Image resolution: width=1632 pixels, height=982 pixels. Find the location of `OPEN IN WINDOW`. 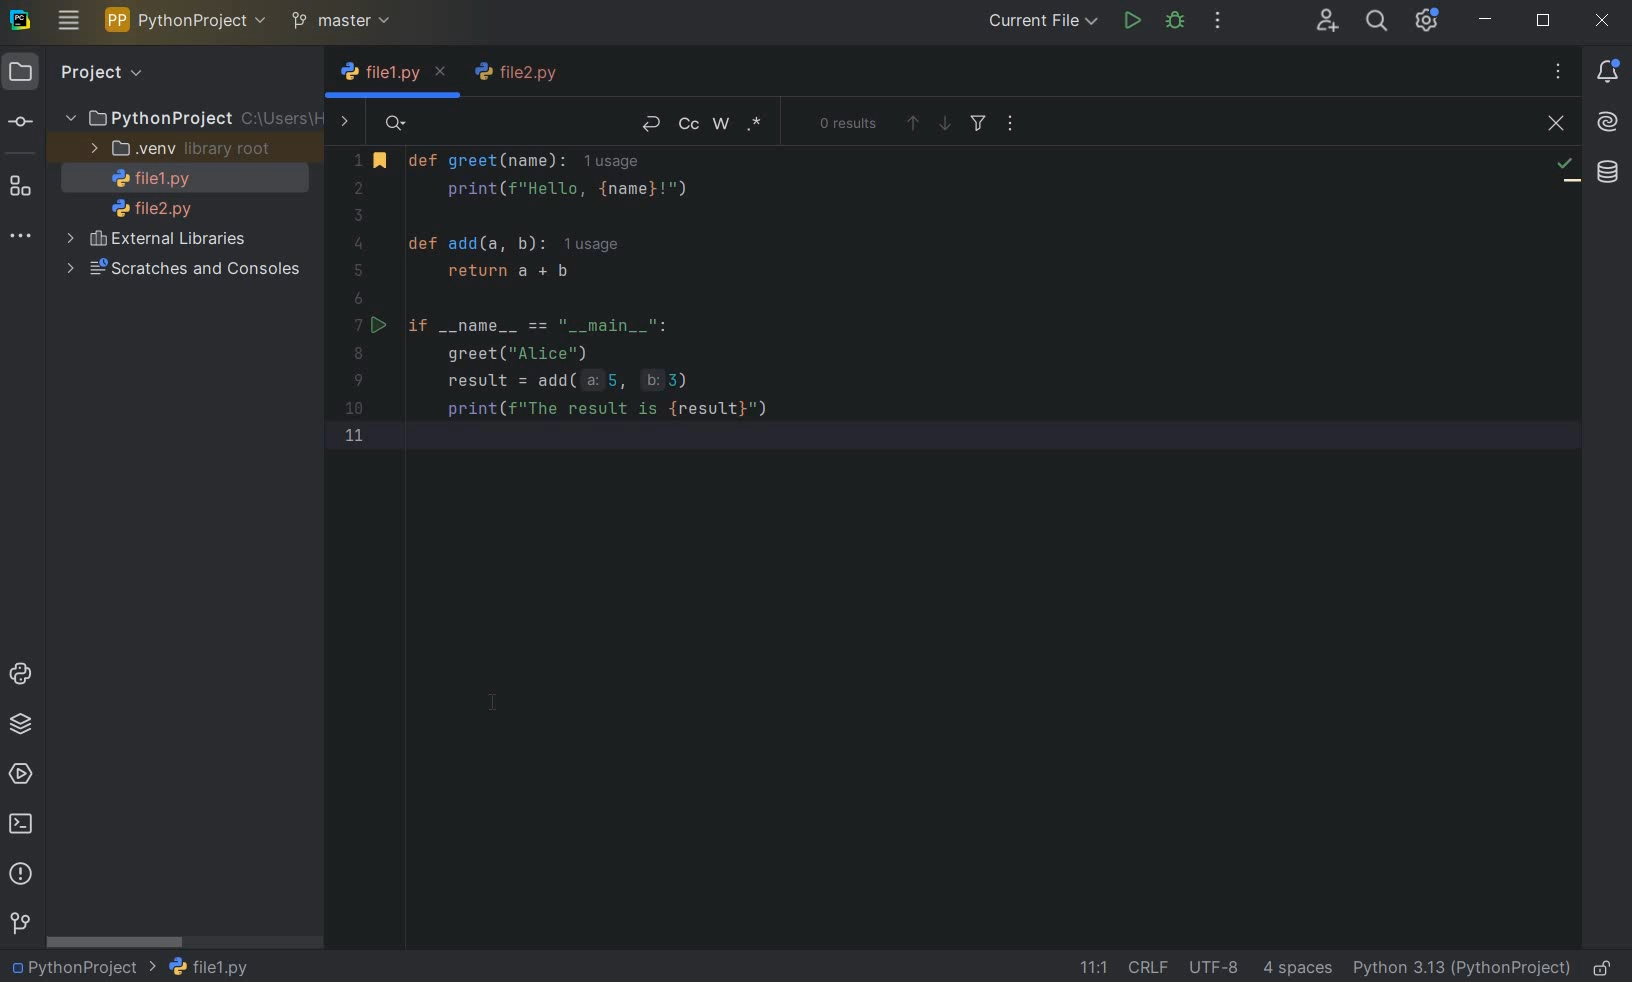

OPEN IN WINDOW is located at coordinates (1010, 122).